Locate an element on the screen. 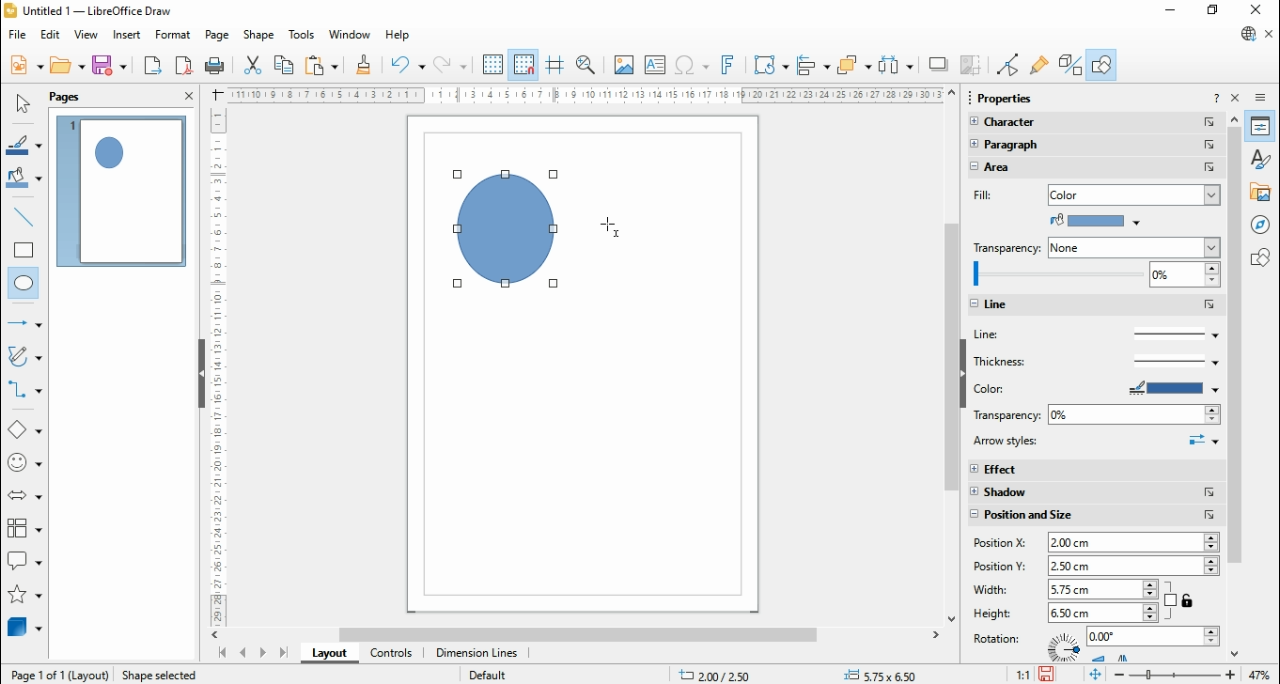  callout shapes is located at coordinates (26, 564).